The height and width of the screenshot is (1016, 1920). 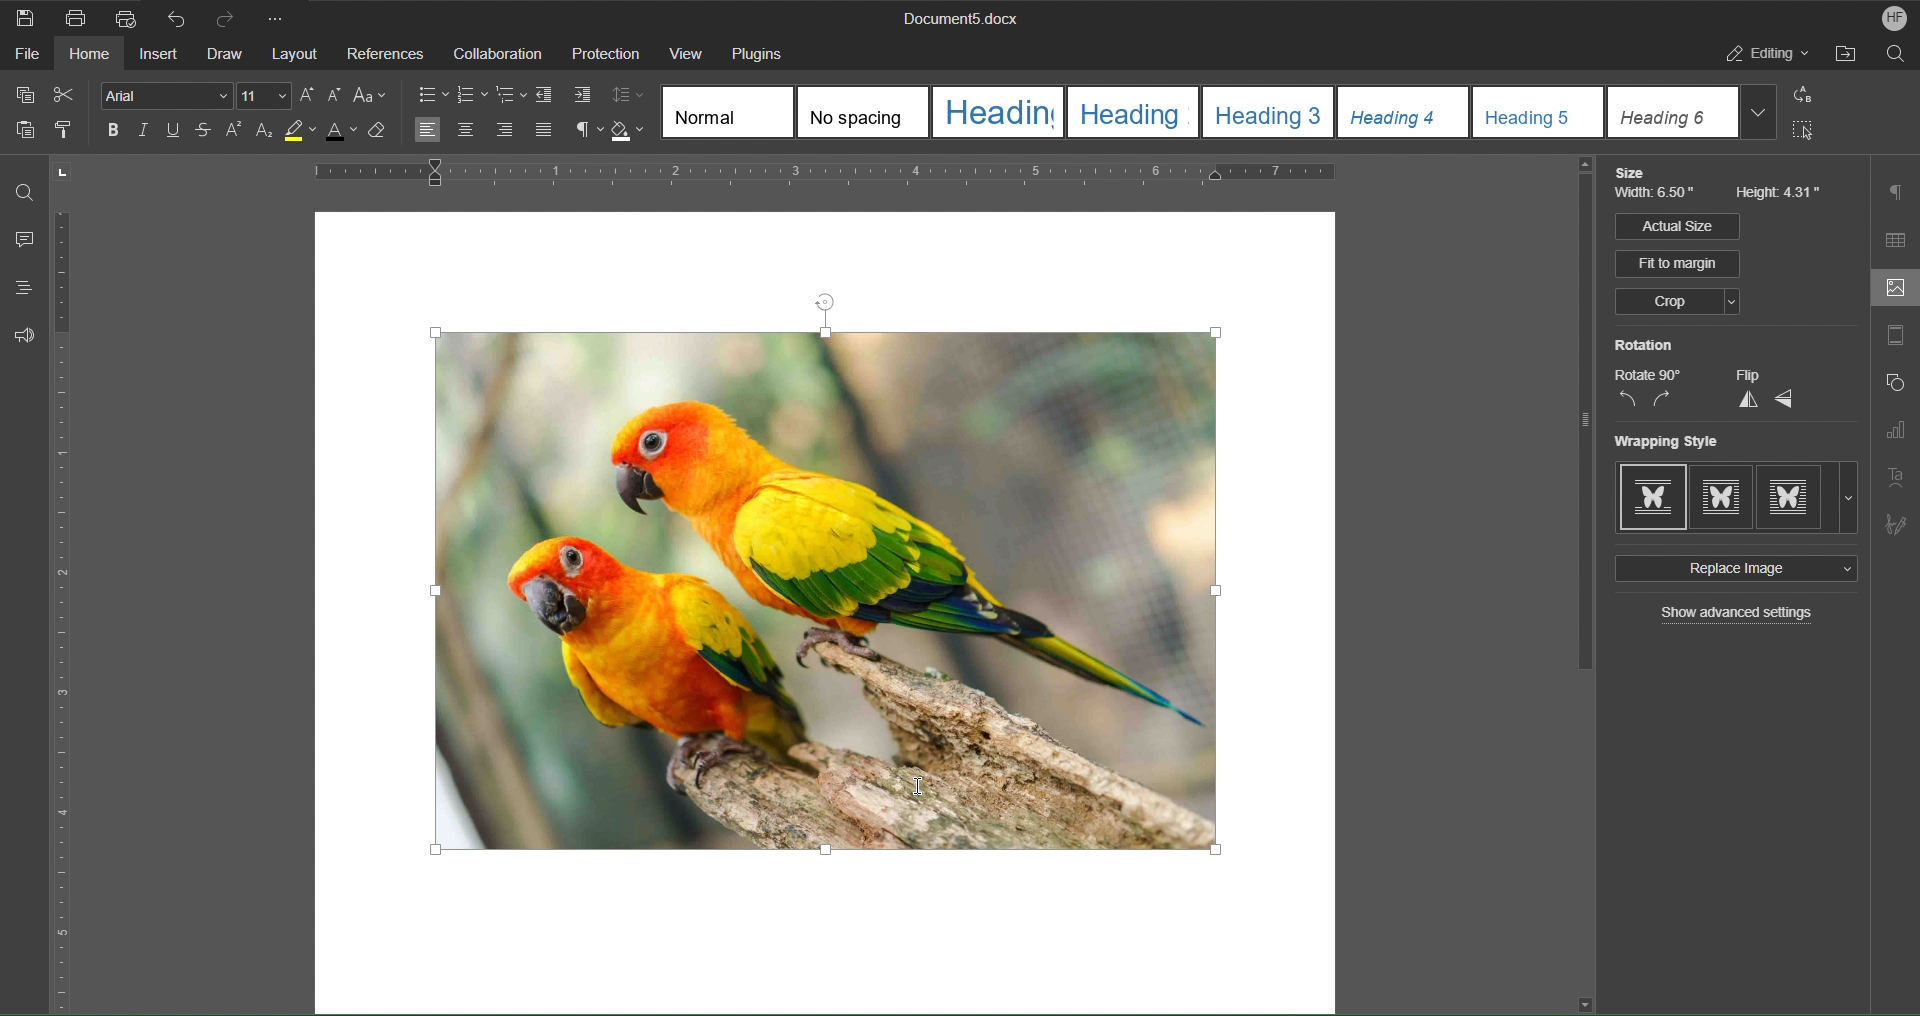 I want to click on References, so click(x=385, y=54).